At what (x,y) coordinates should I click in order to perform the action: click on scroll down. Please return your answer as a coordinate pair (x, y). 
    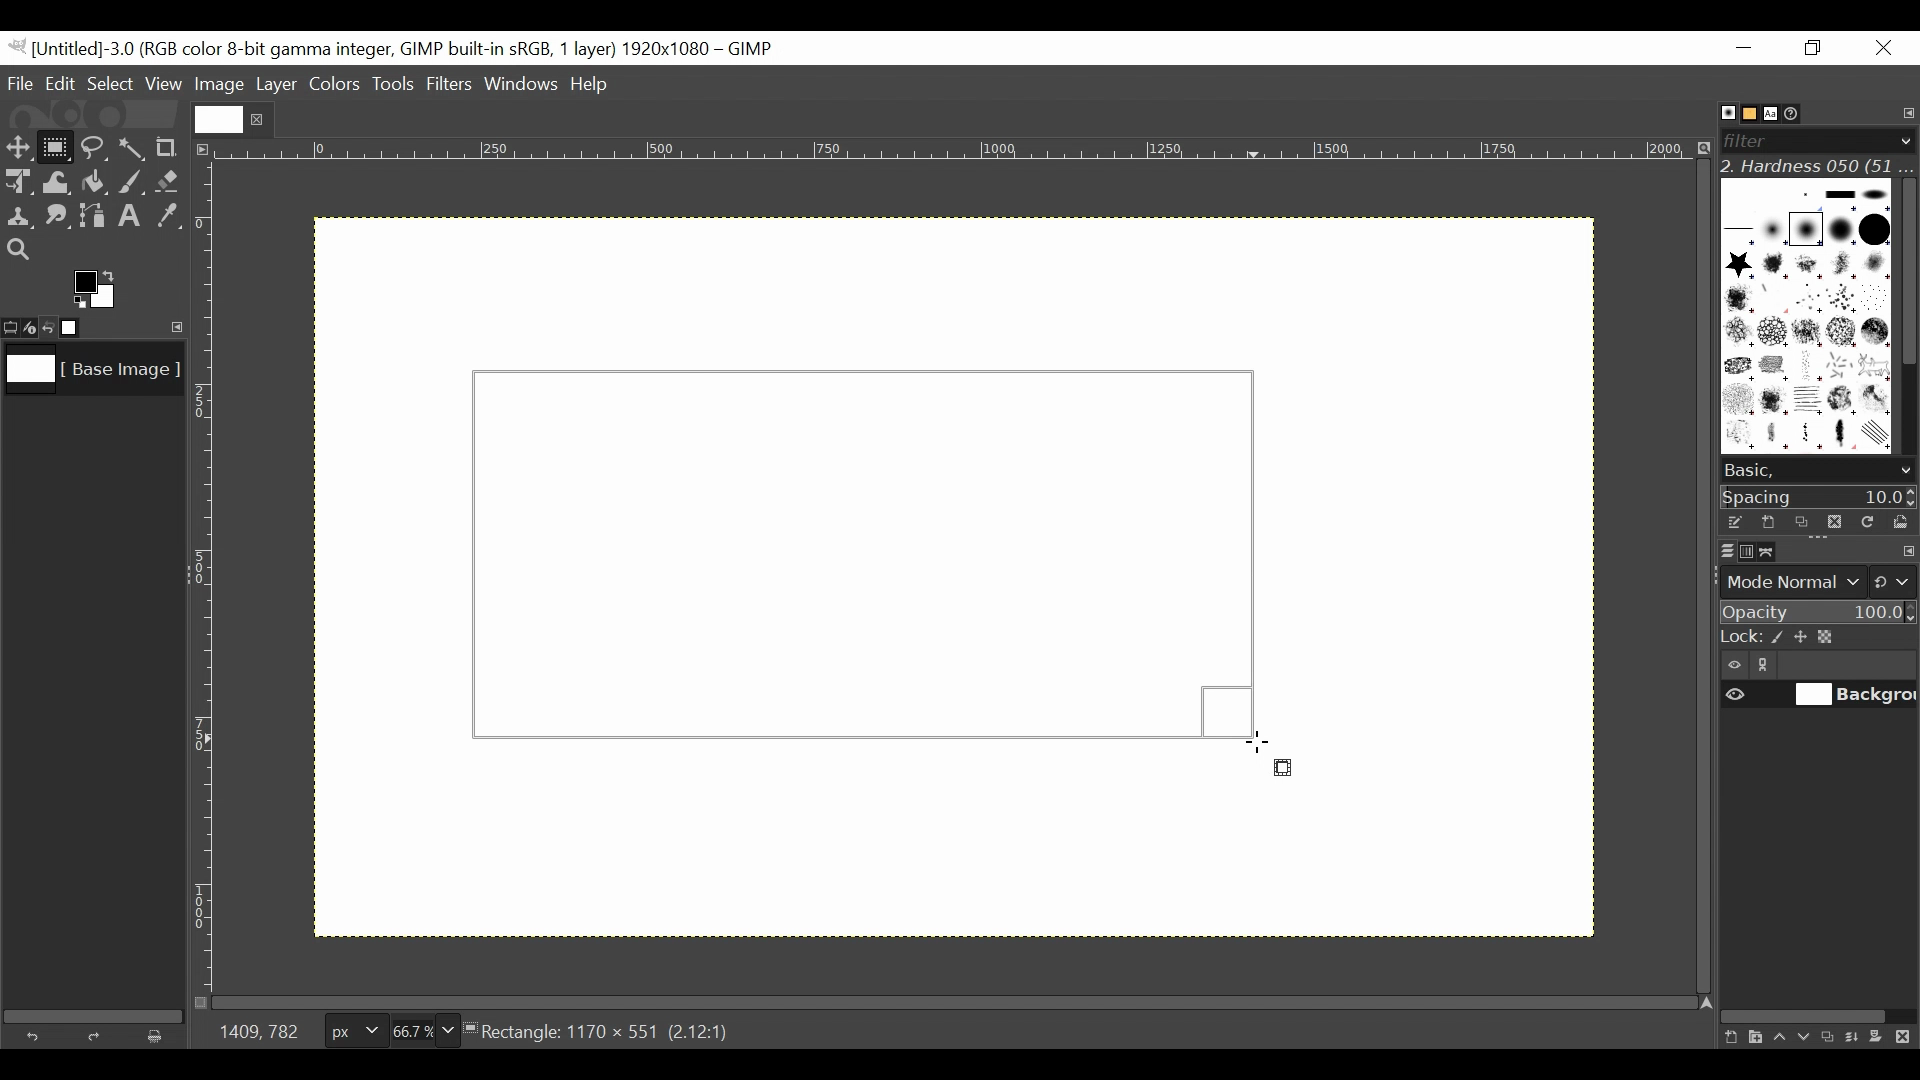
    Looking at the image, I should click on (1905, 471).